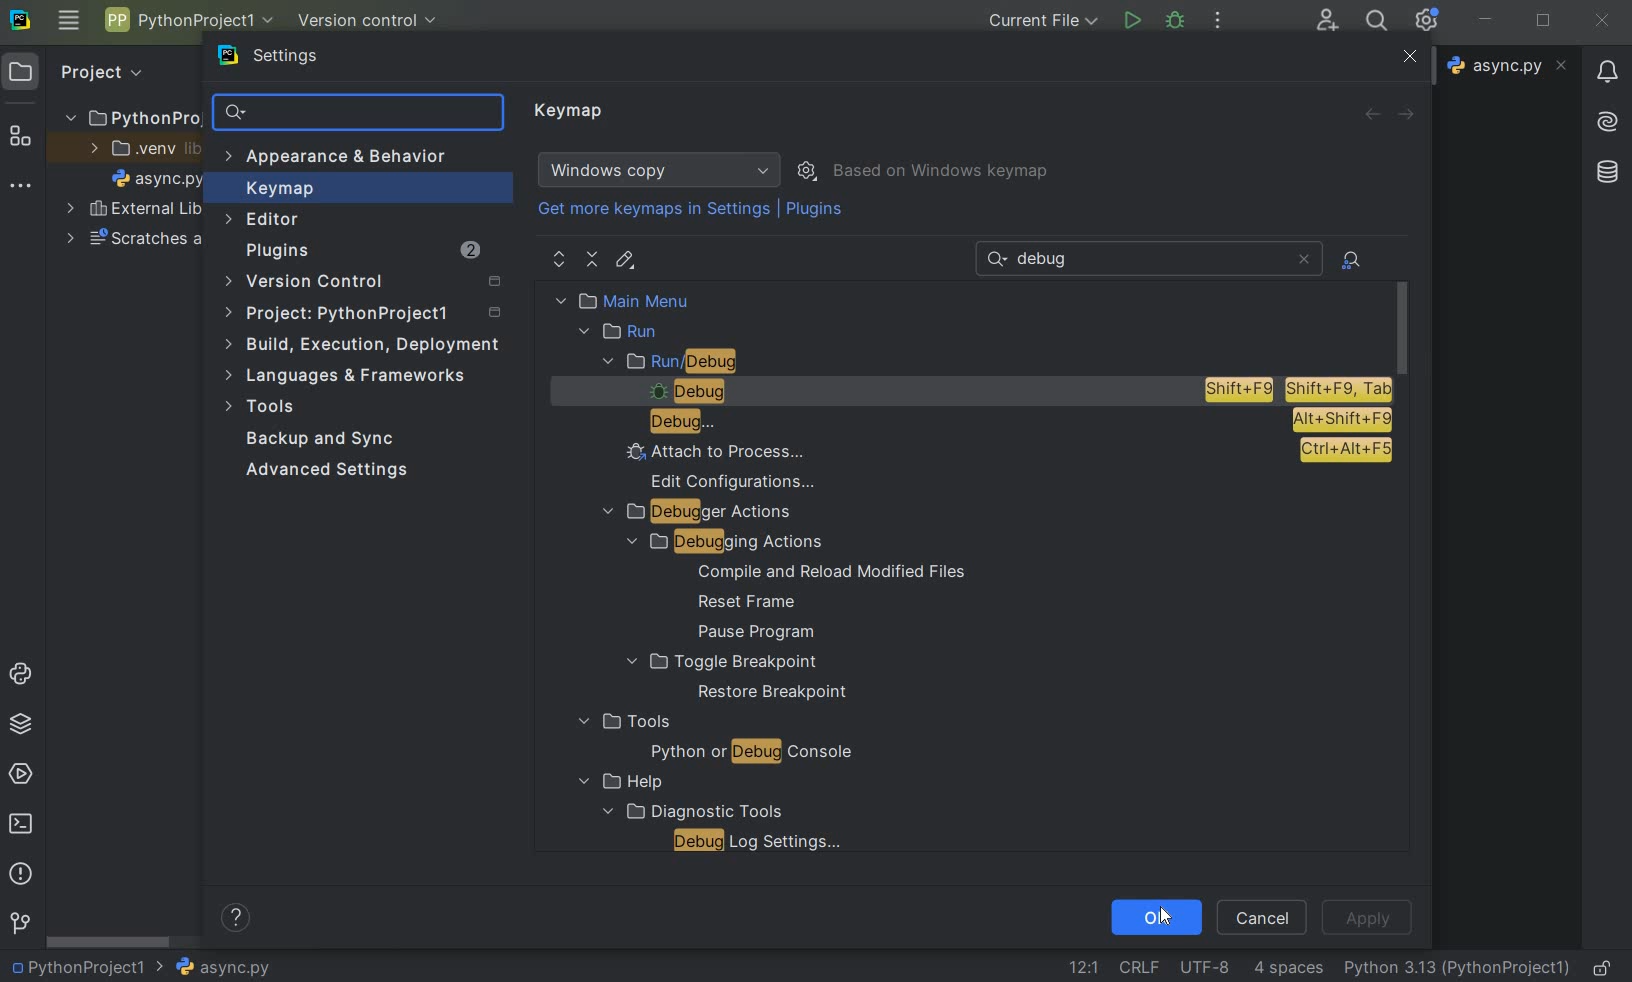 The image size is (1632, 982). Describe the element at coordinates (722, 662) in the screenshot. I see `toggle breakpoint` at that location.